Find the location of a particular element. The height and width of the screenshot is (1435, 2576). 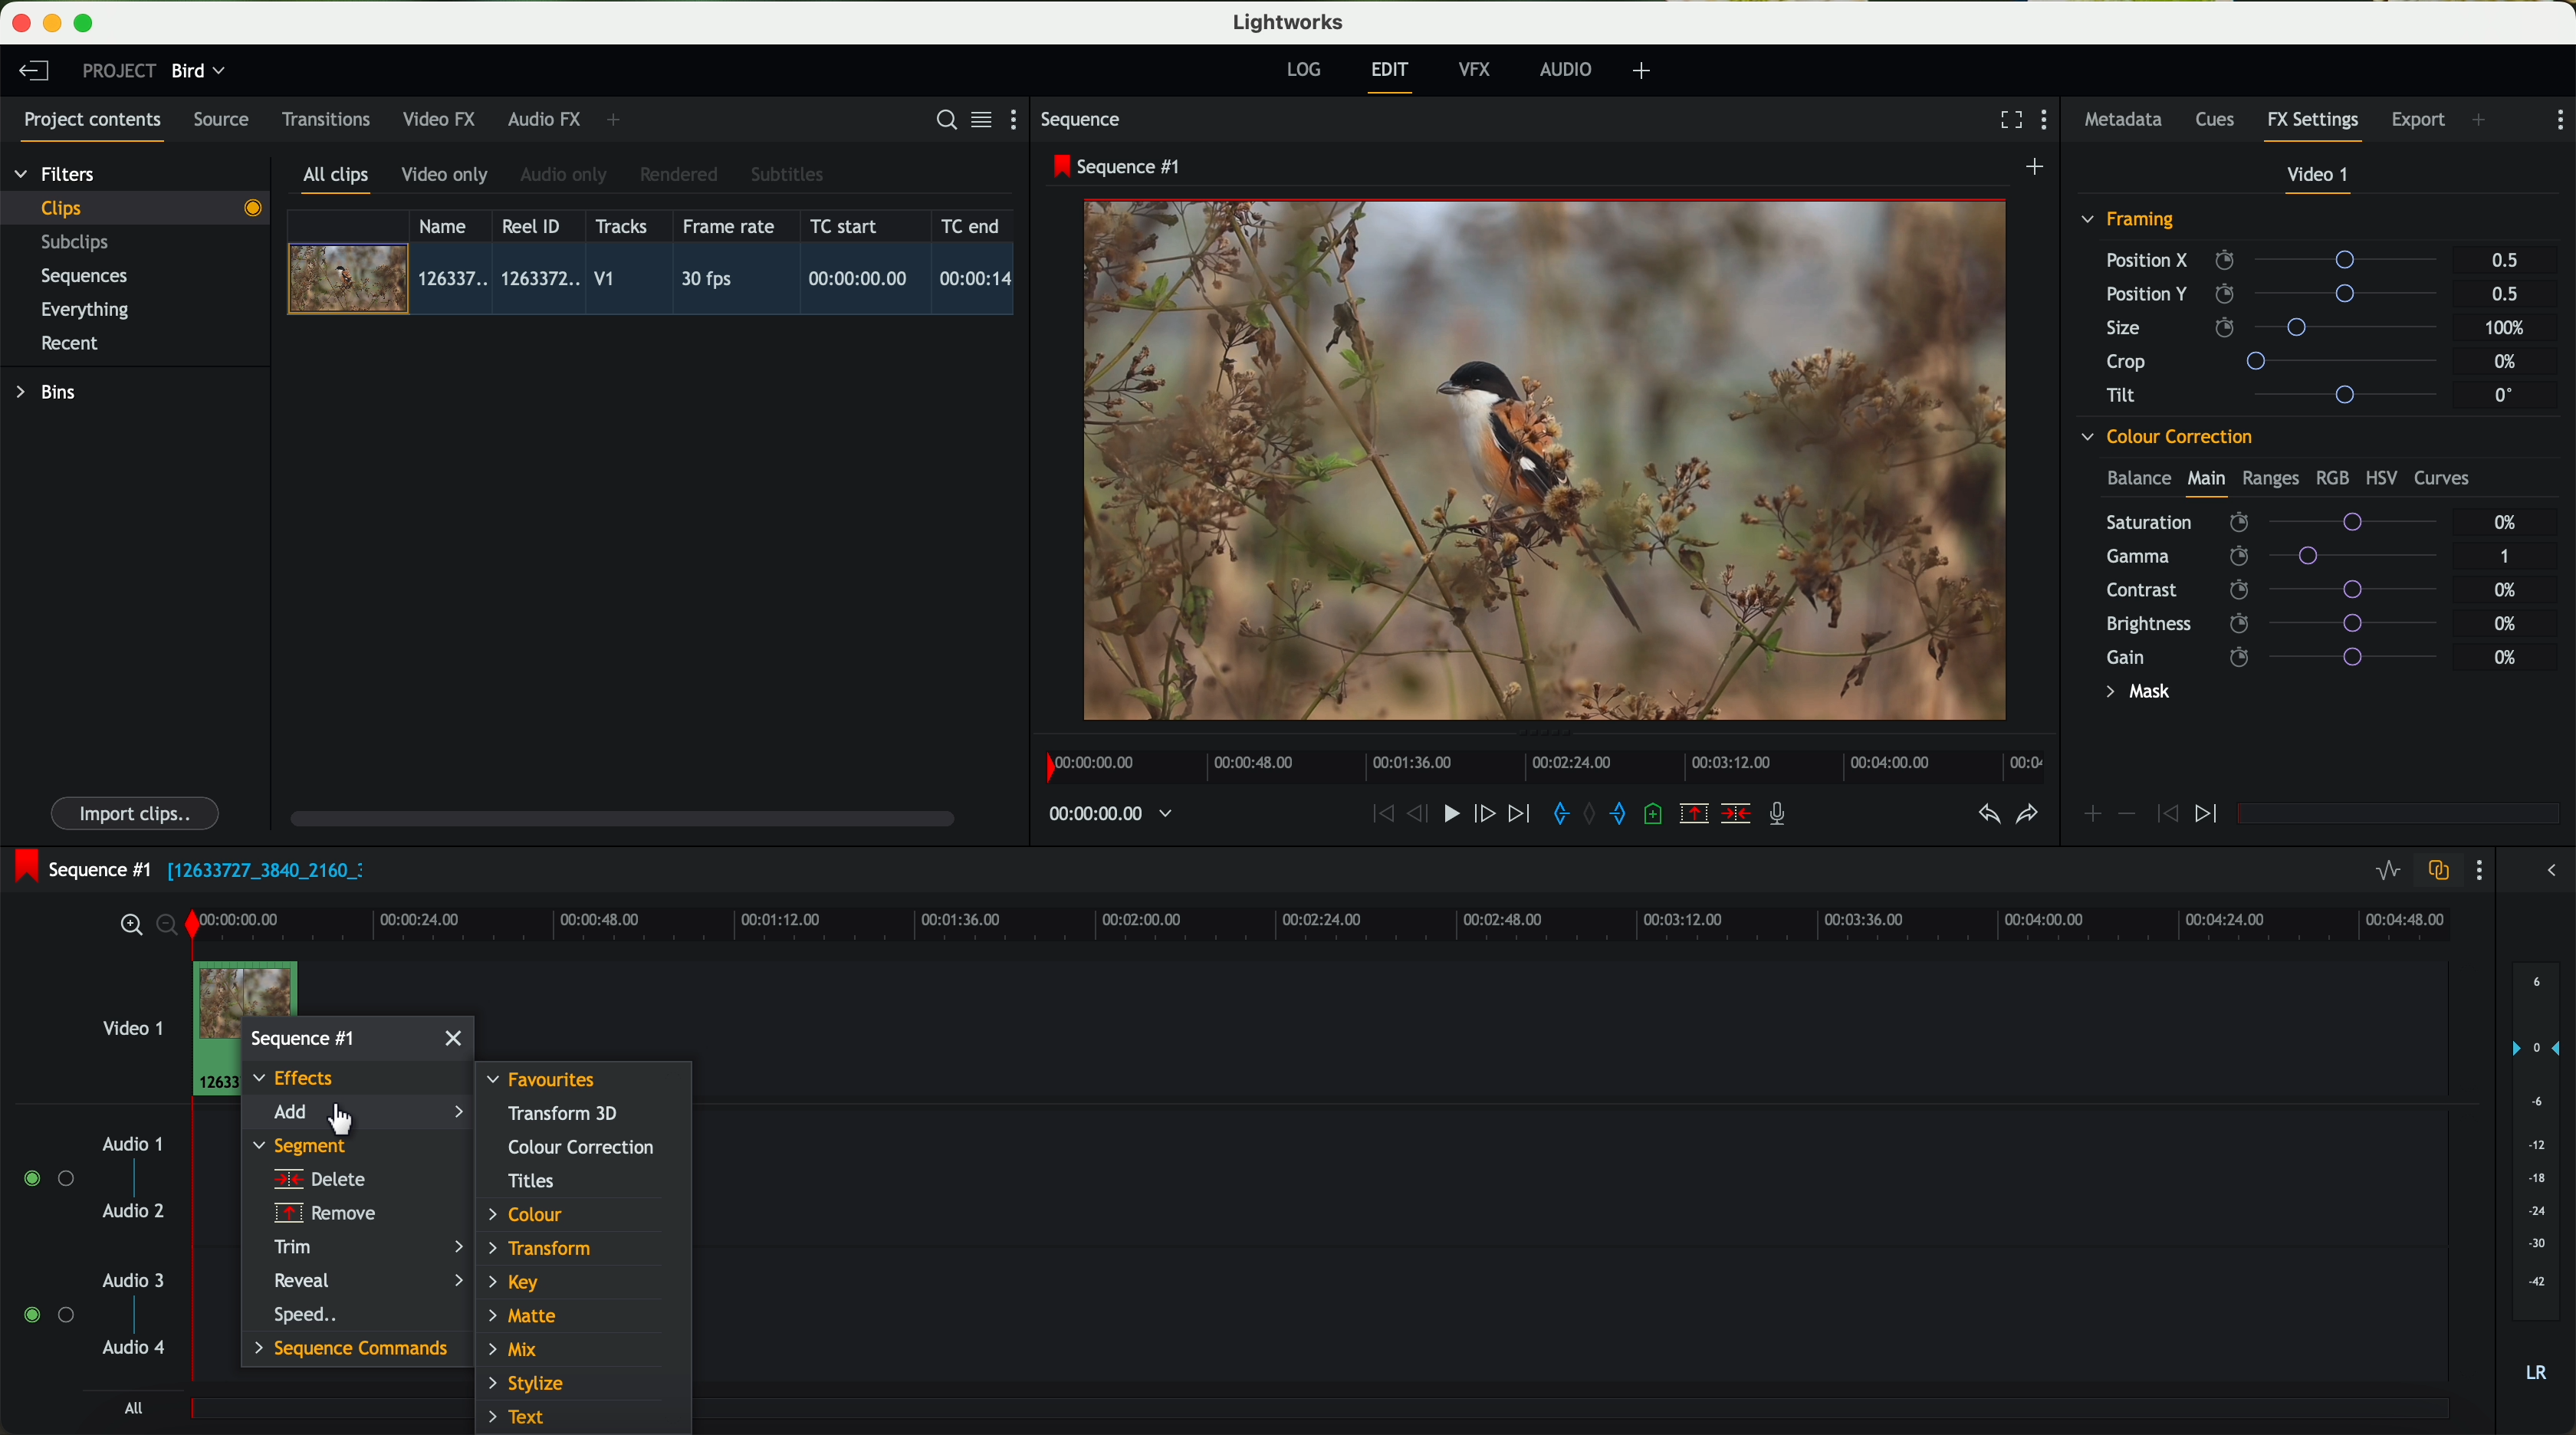

import clips is located at coordinates (138, 812).